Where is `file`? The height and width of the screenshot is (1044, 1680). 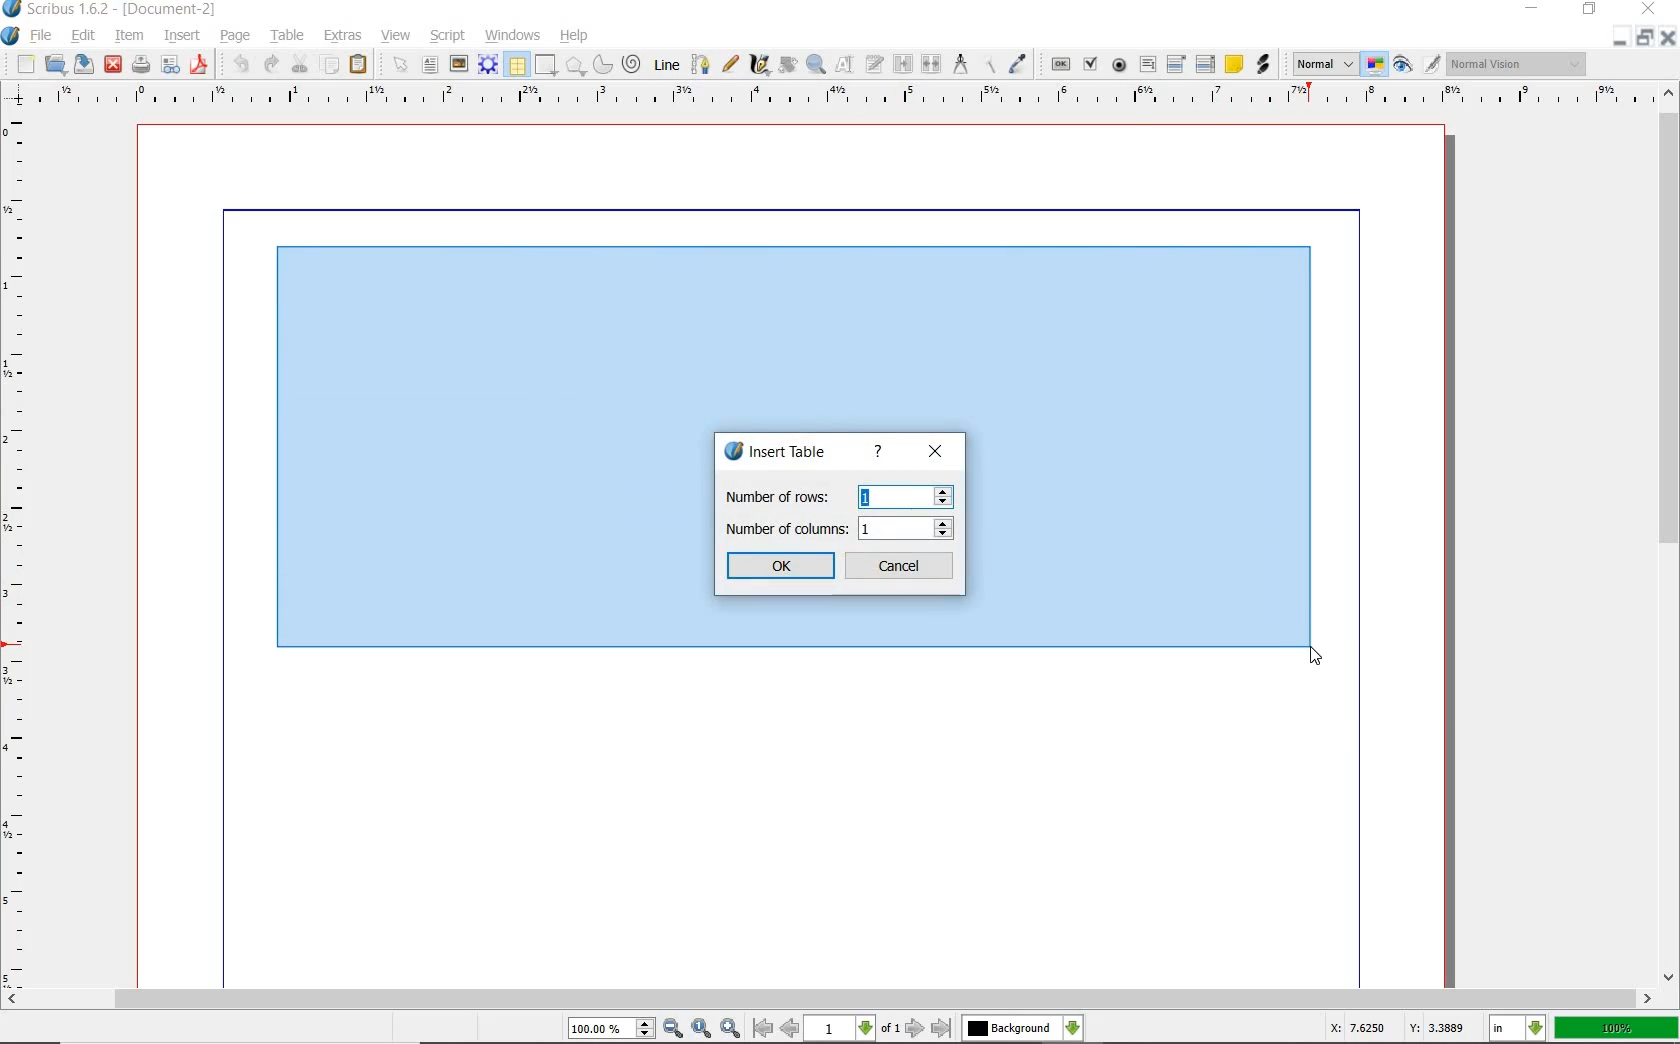 file is located at coordinates (43, 37).